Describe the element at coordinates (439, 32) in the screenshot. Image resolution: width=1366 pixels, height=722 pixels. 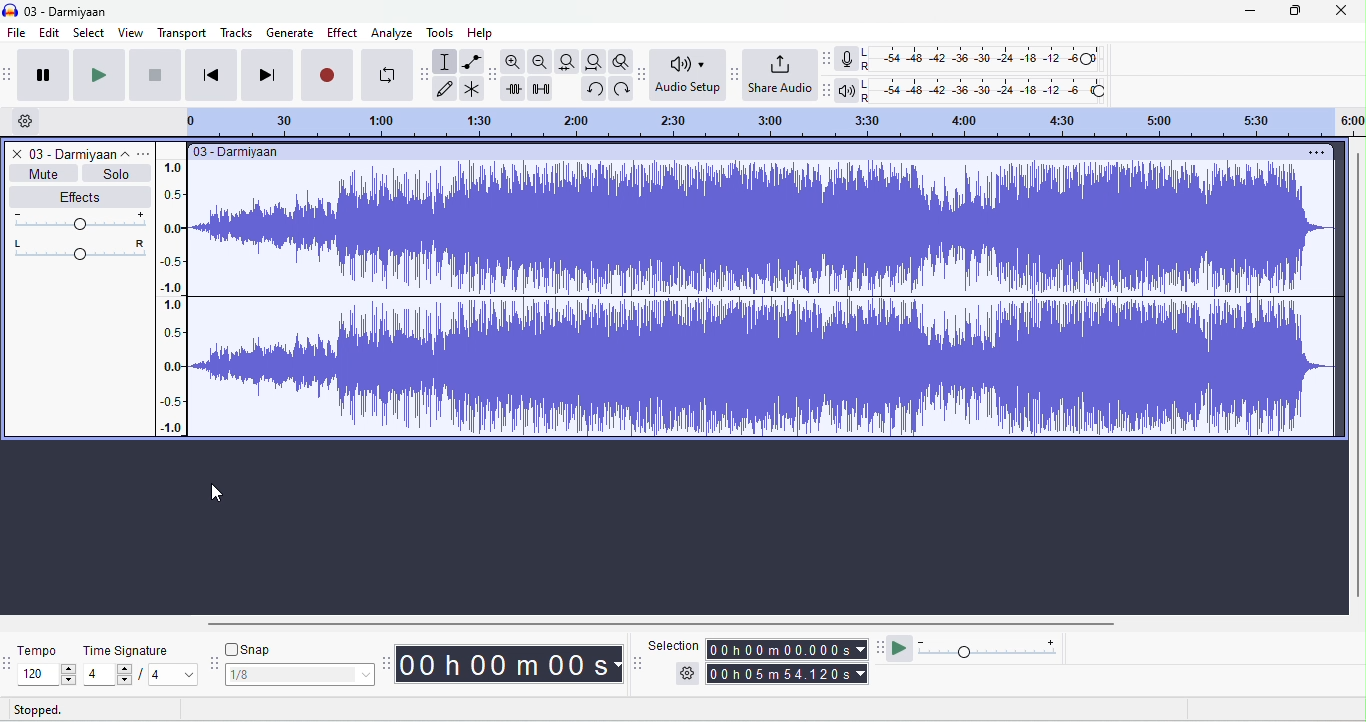
I see `tools` at that location.